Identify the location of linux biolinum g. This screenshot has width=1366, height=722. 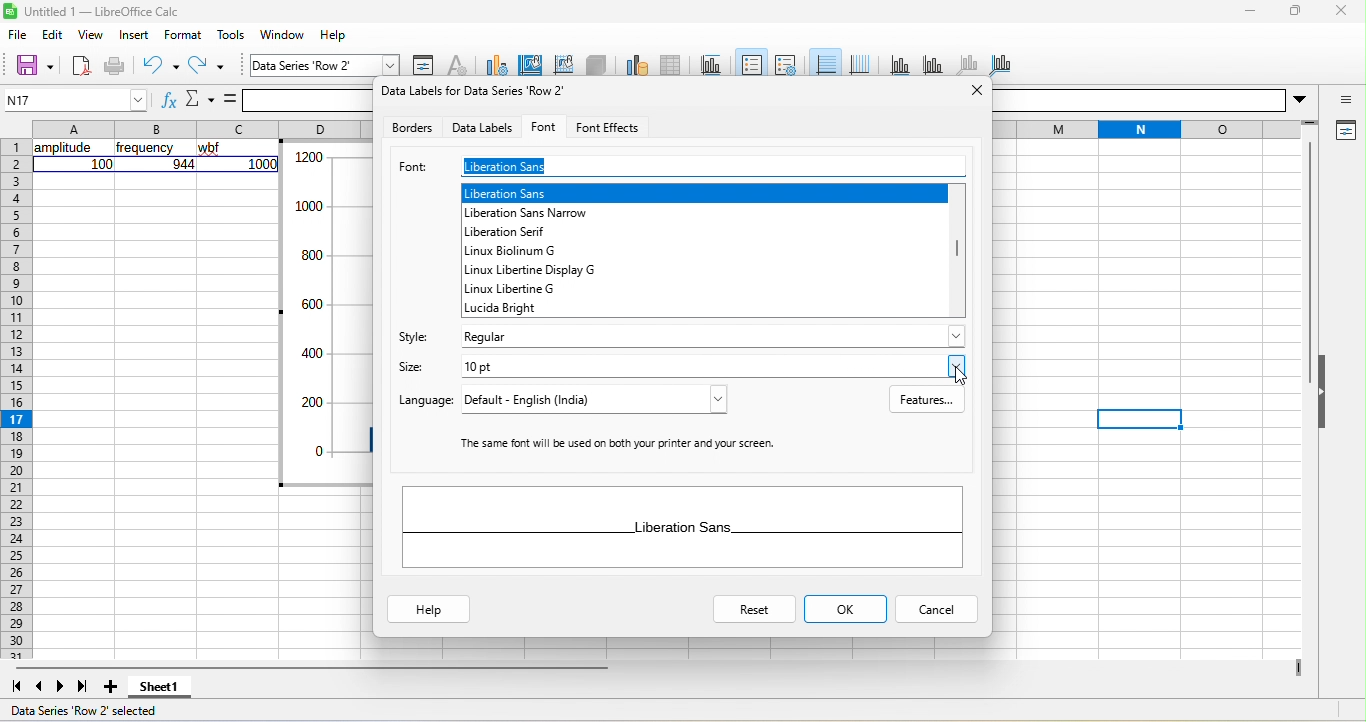
(527, 252).